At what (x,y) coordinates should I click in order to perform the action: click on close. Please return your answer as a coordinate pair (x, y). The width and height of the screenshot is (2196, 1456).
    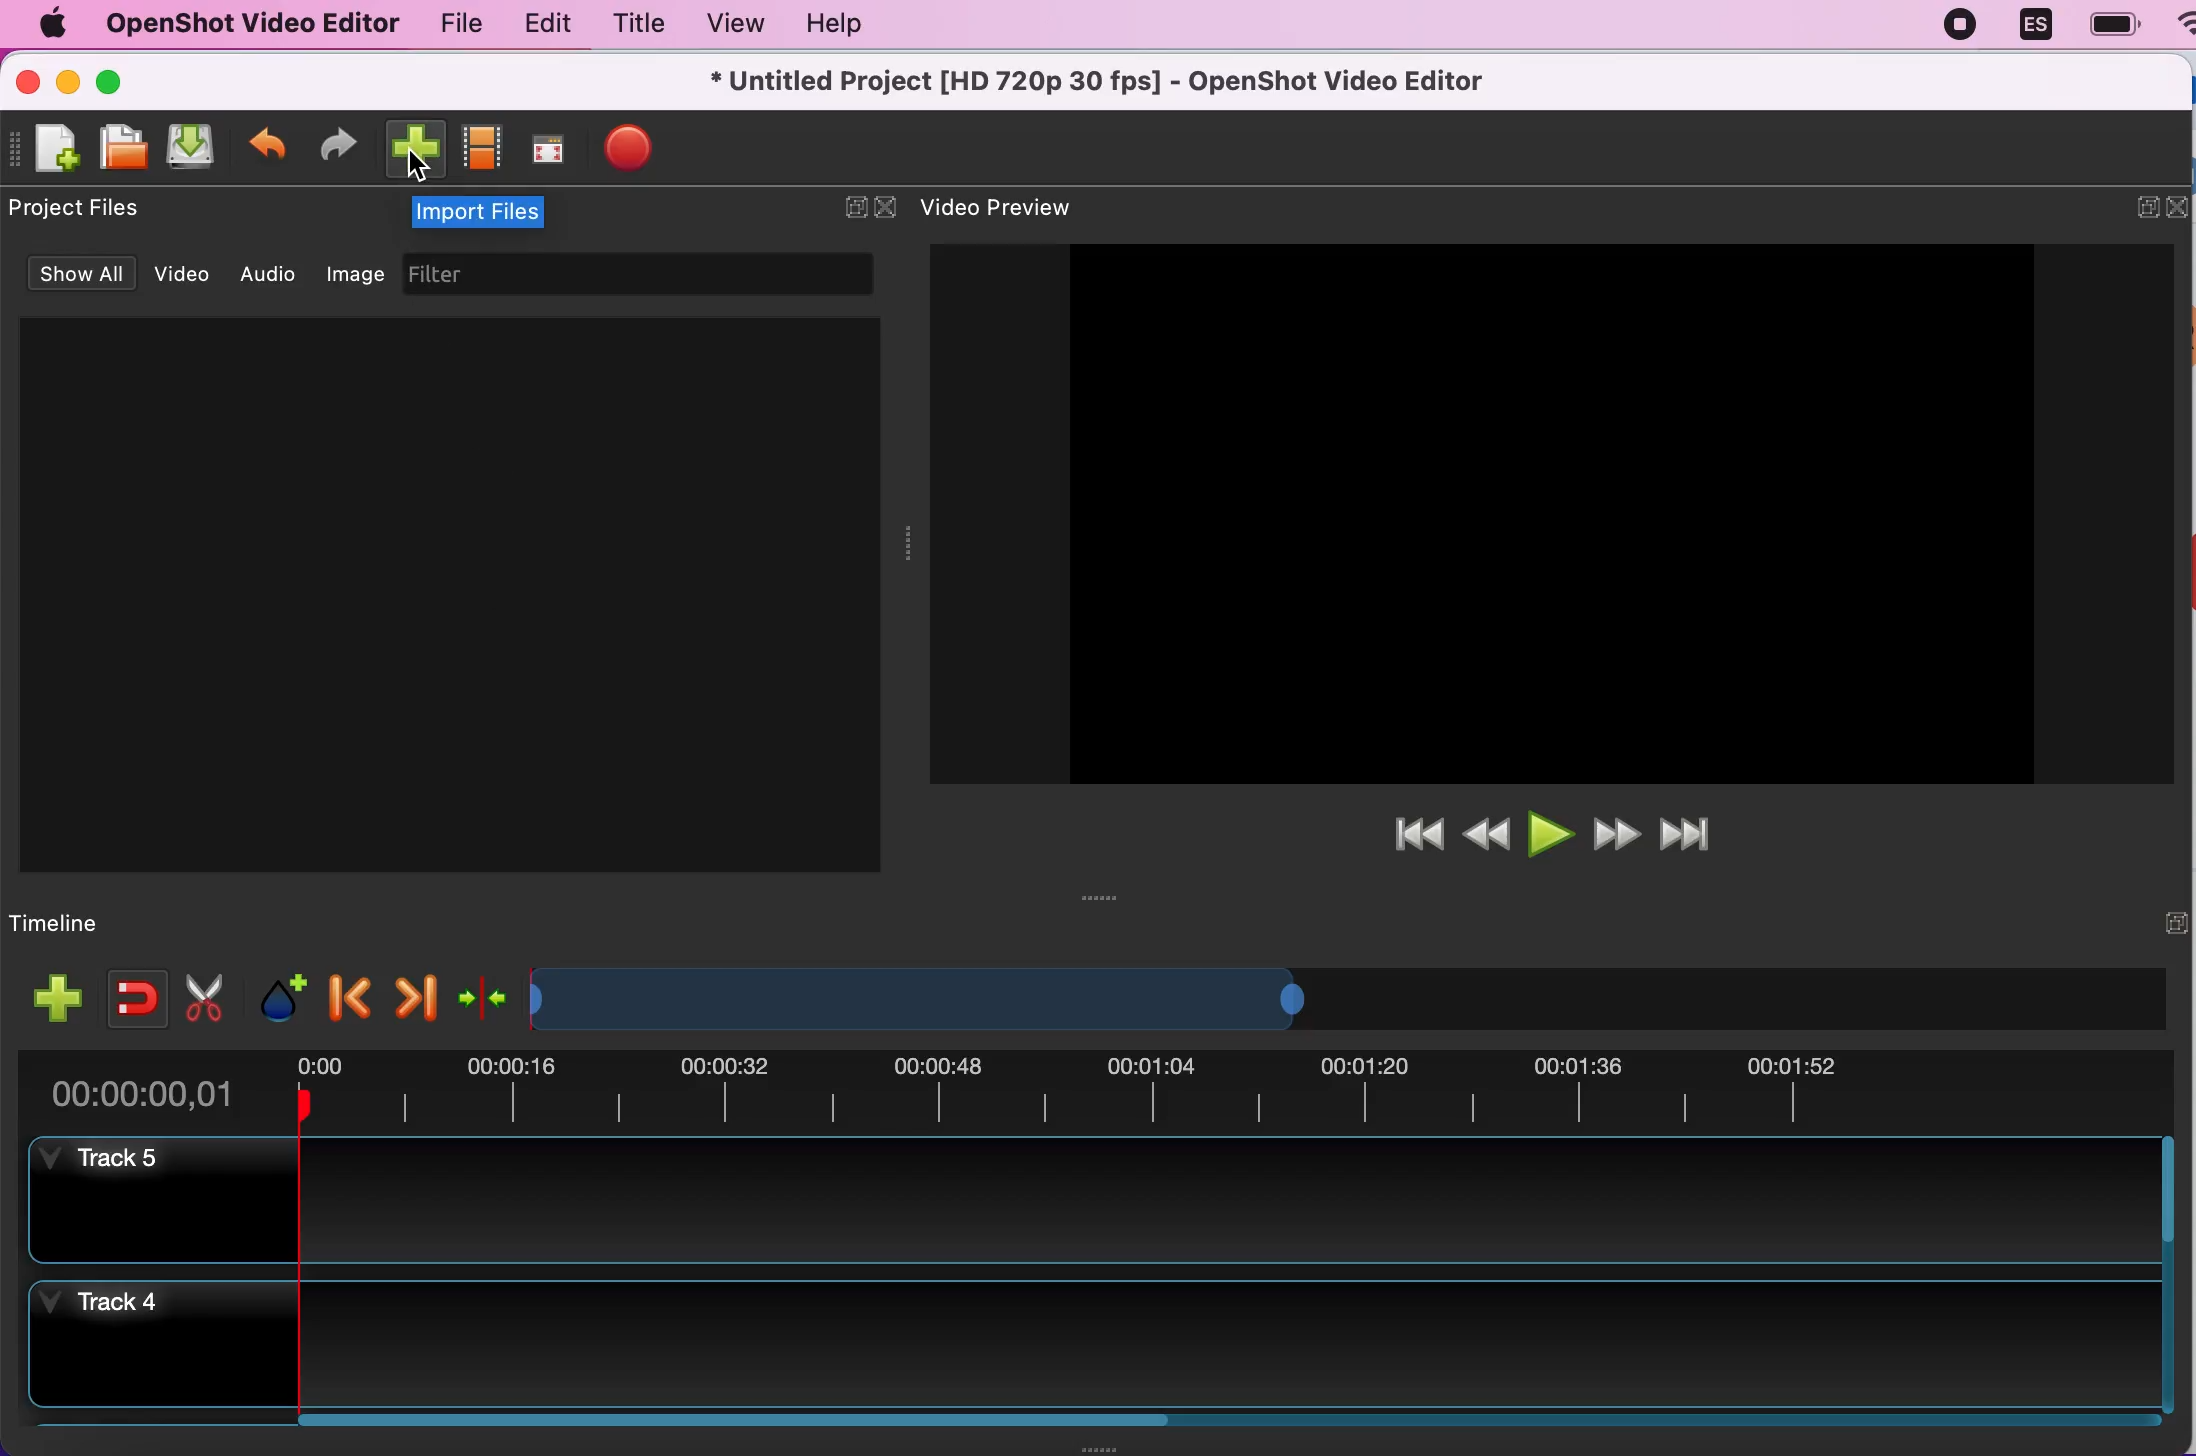
    Looking at the image, I should click on (26, 87).